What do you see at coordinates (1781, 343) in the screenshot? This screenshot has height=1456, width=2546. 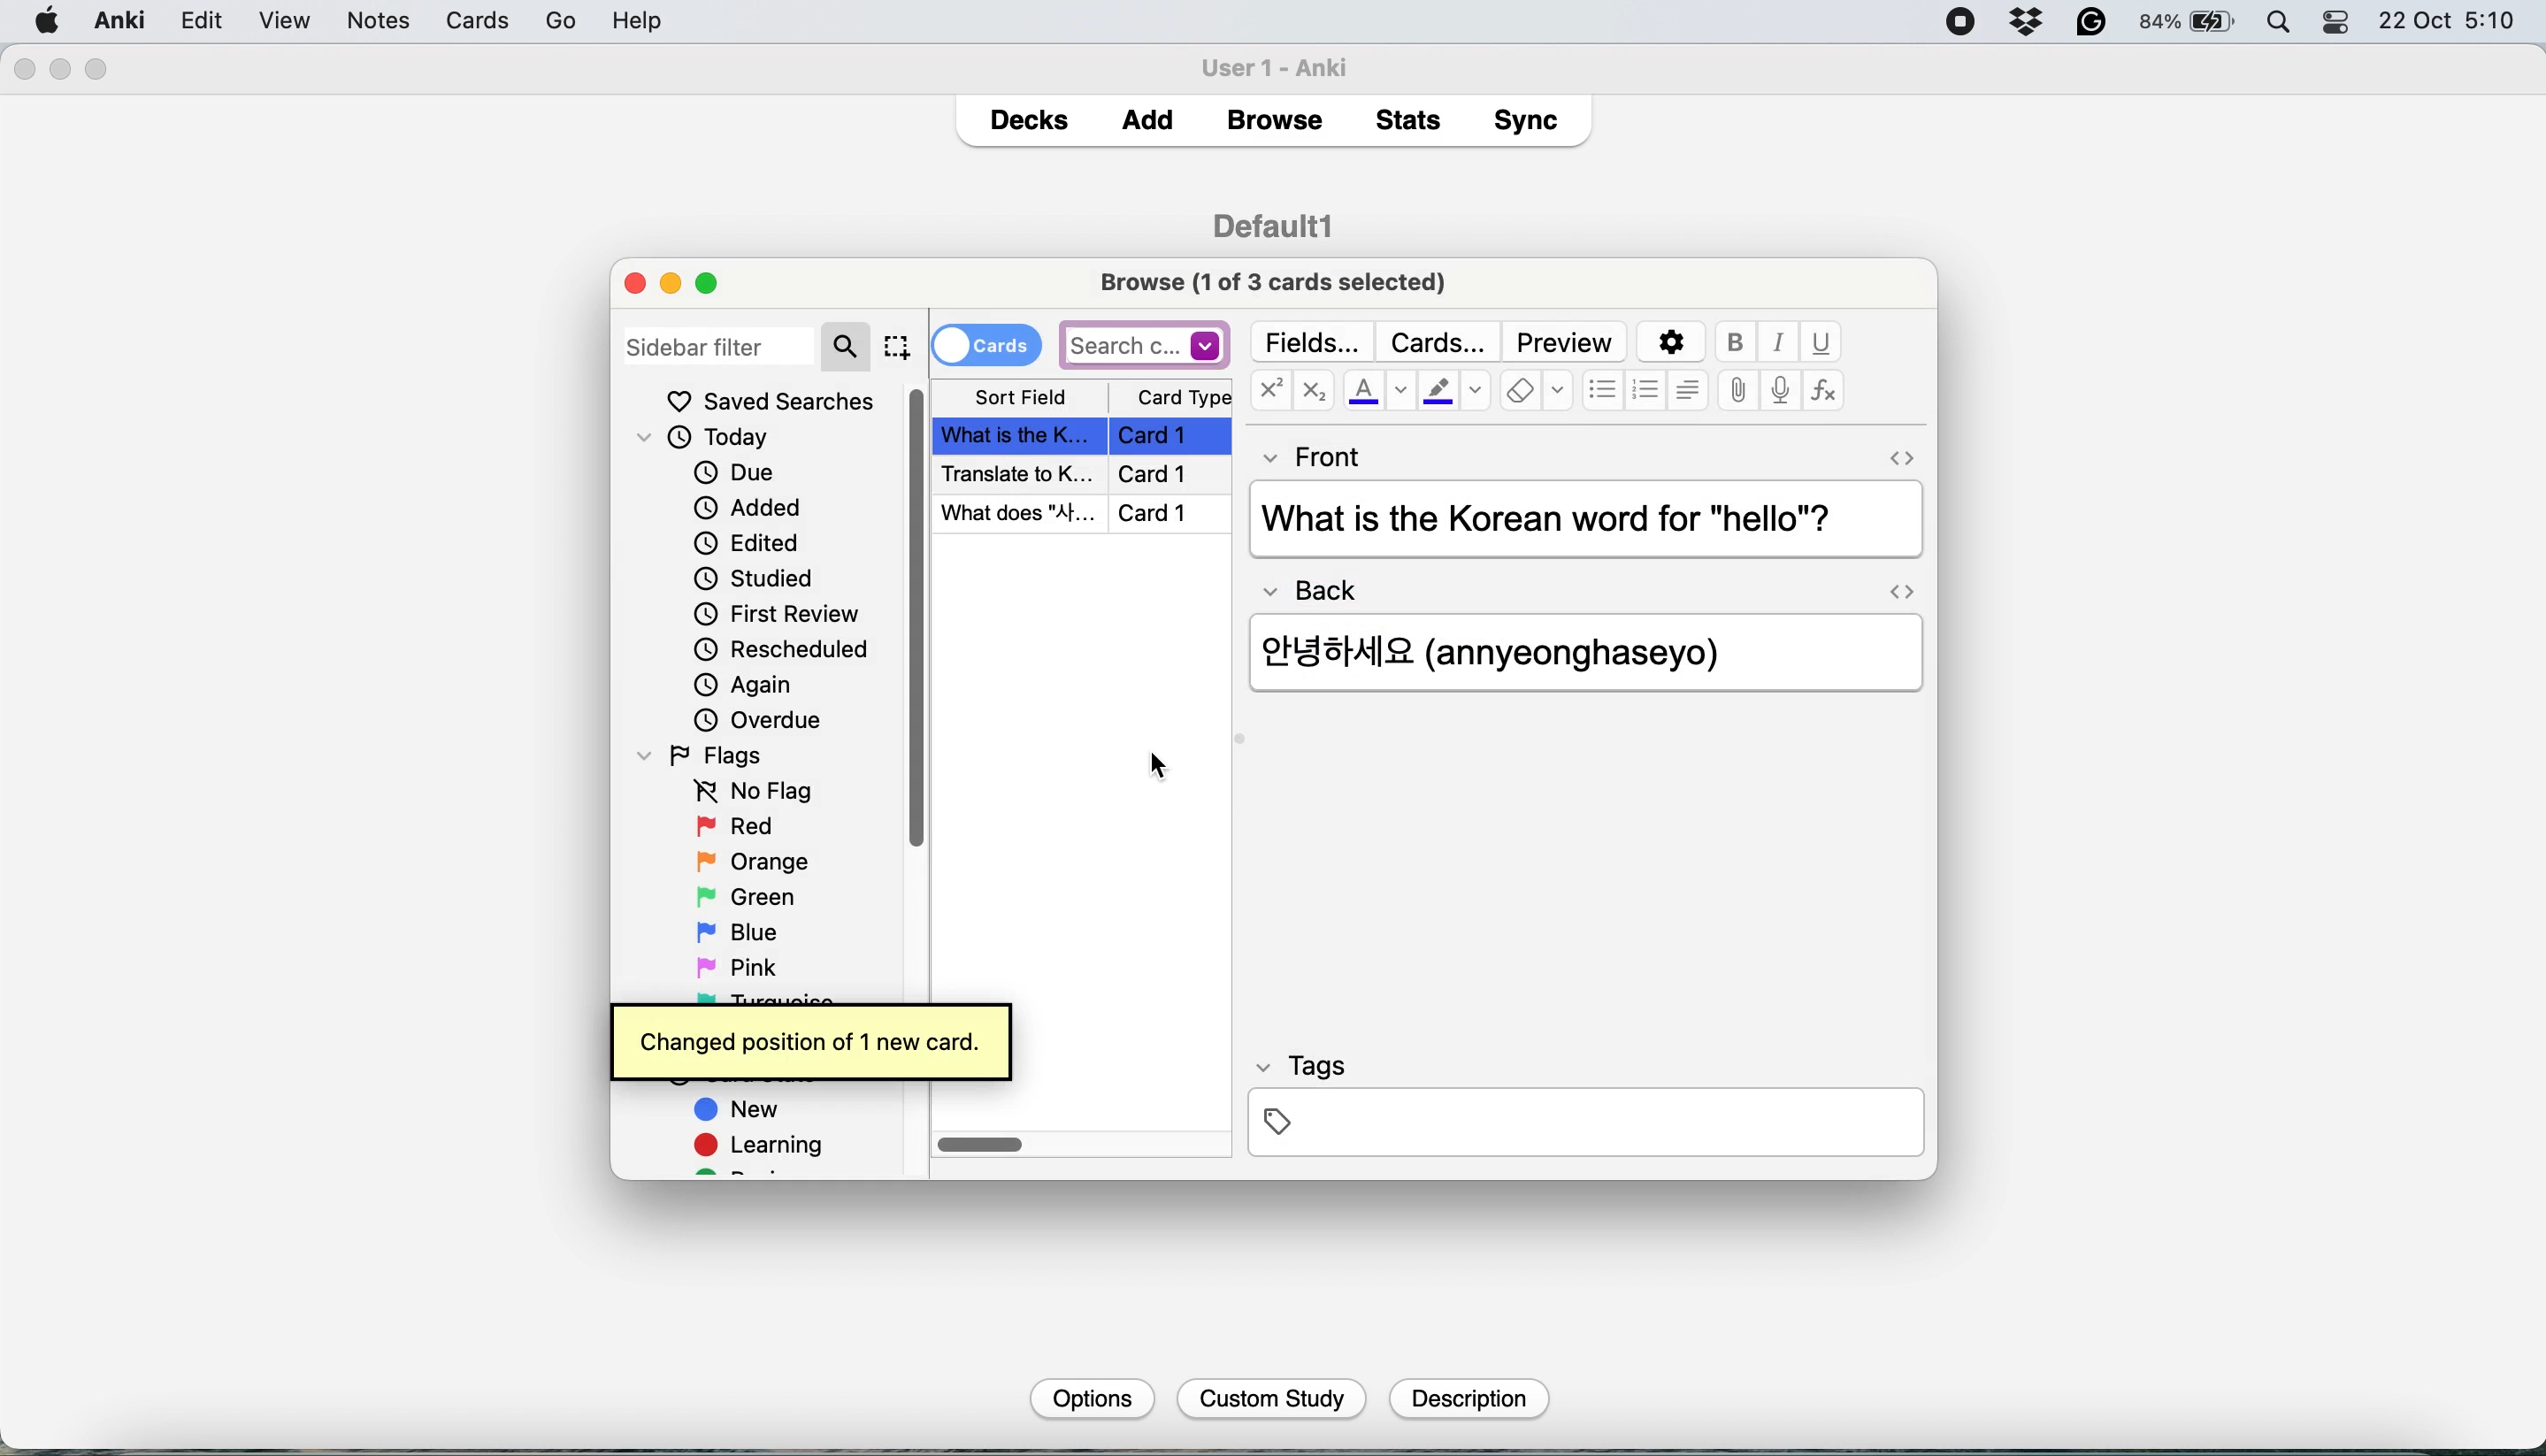 I see `italic` at bounding box center [1781, 343].